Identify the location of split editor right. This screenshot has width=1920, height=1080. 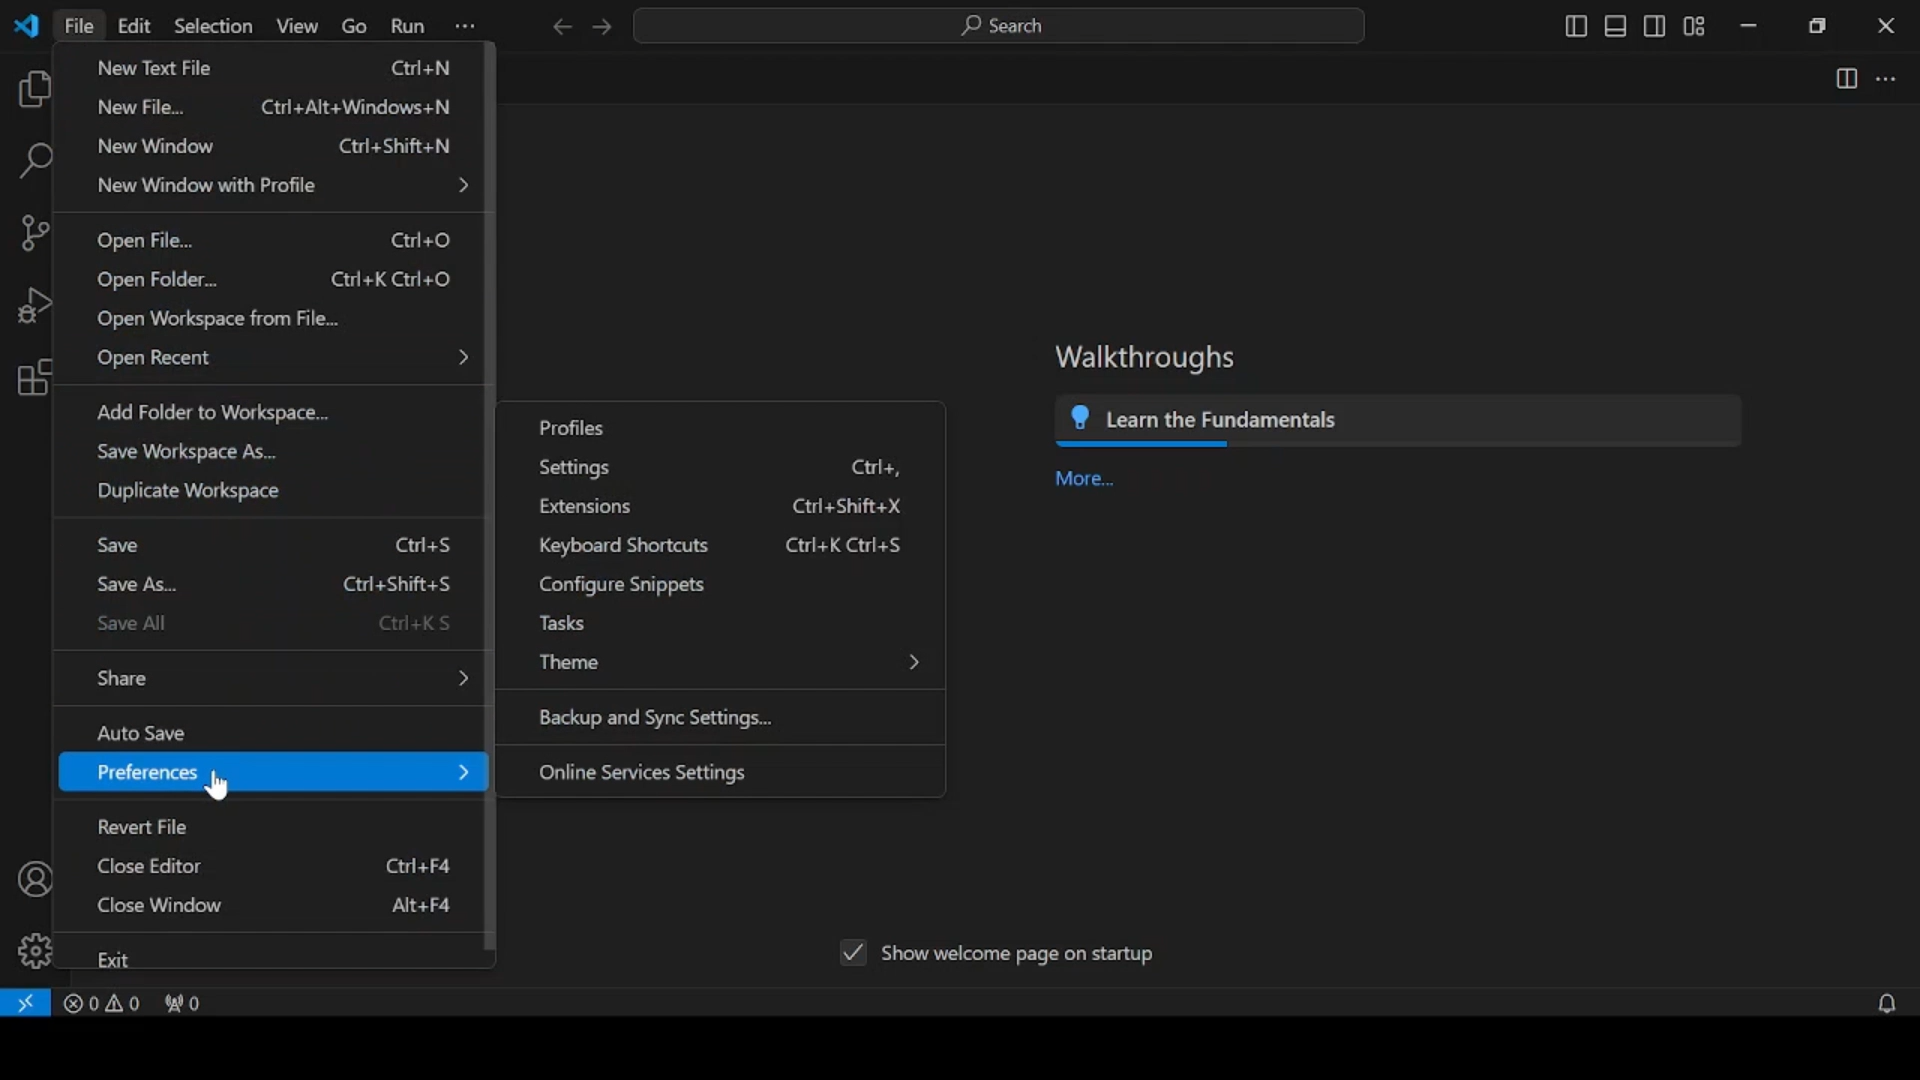
(1845, 80).